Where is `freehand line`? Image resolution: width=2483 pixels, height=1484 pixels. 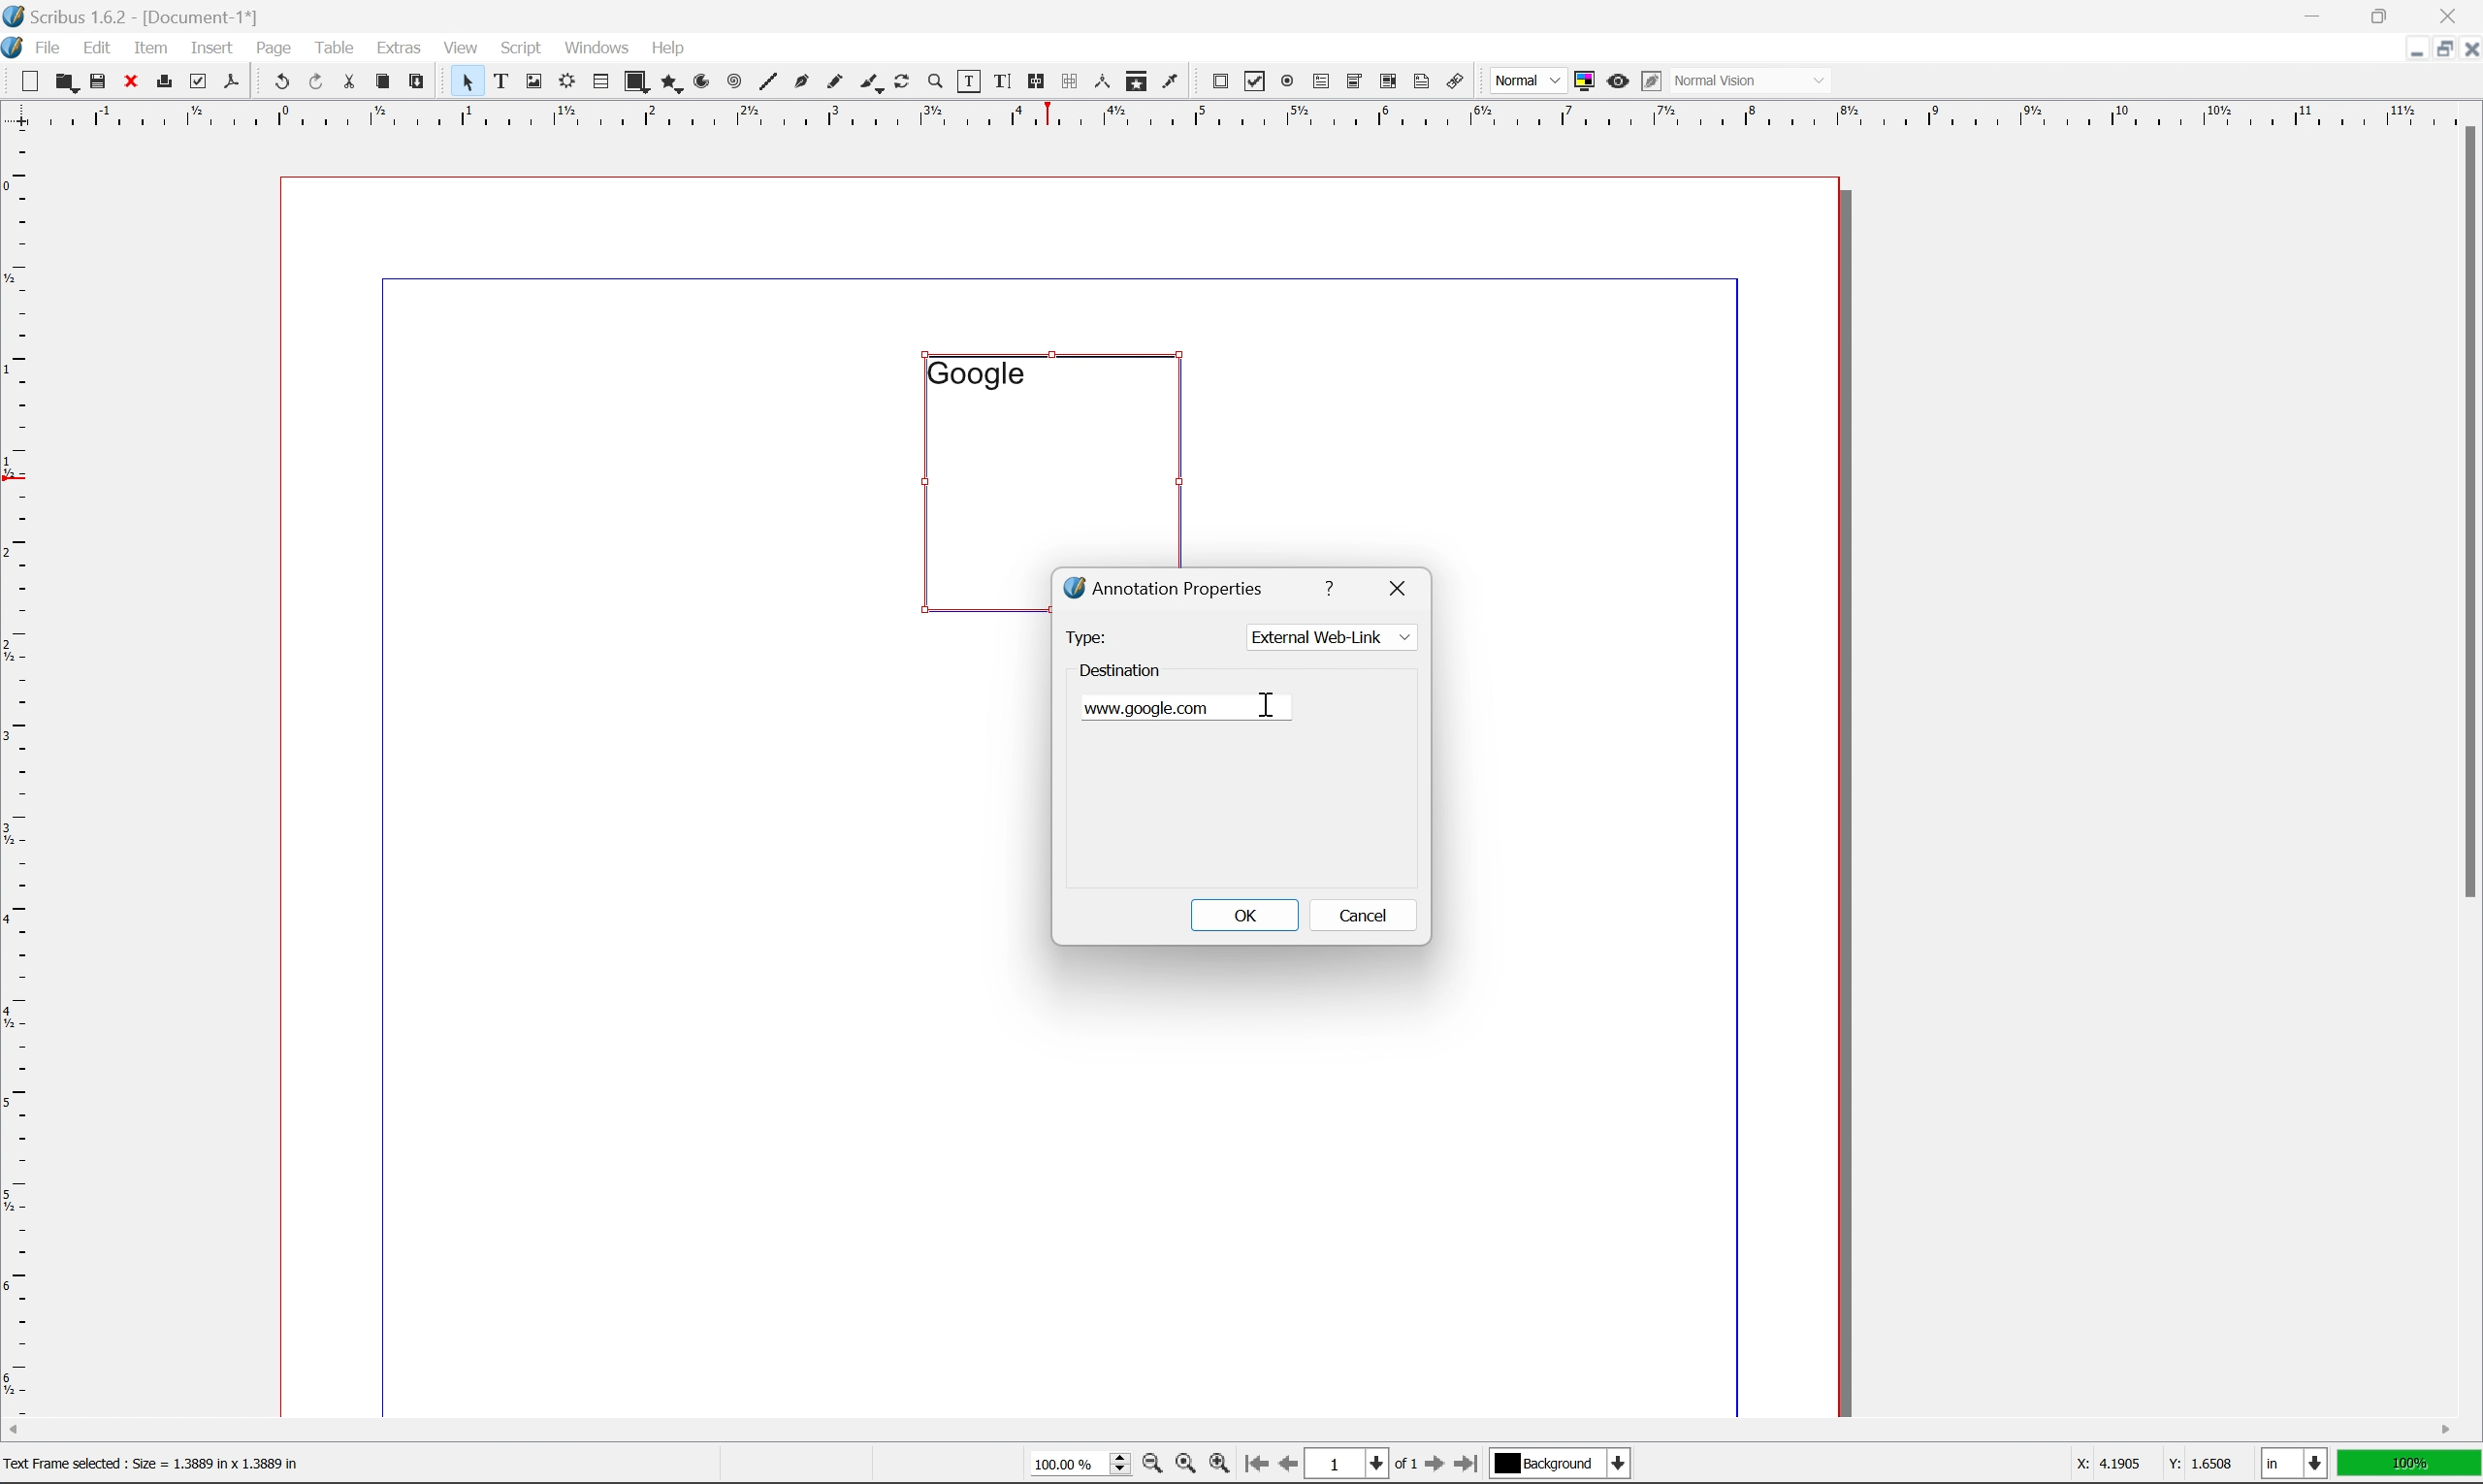
freehand line is located at coordinates (837, 83).